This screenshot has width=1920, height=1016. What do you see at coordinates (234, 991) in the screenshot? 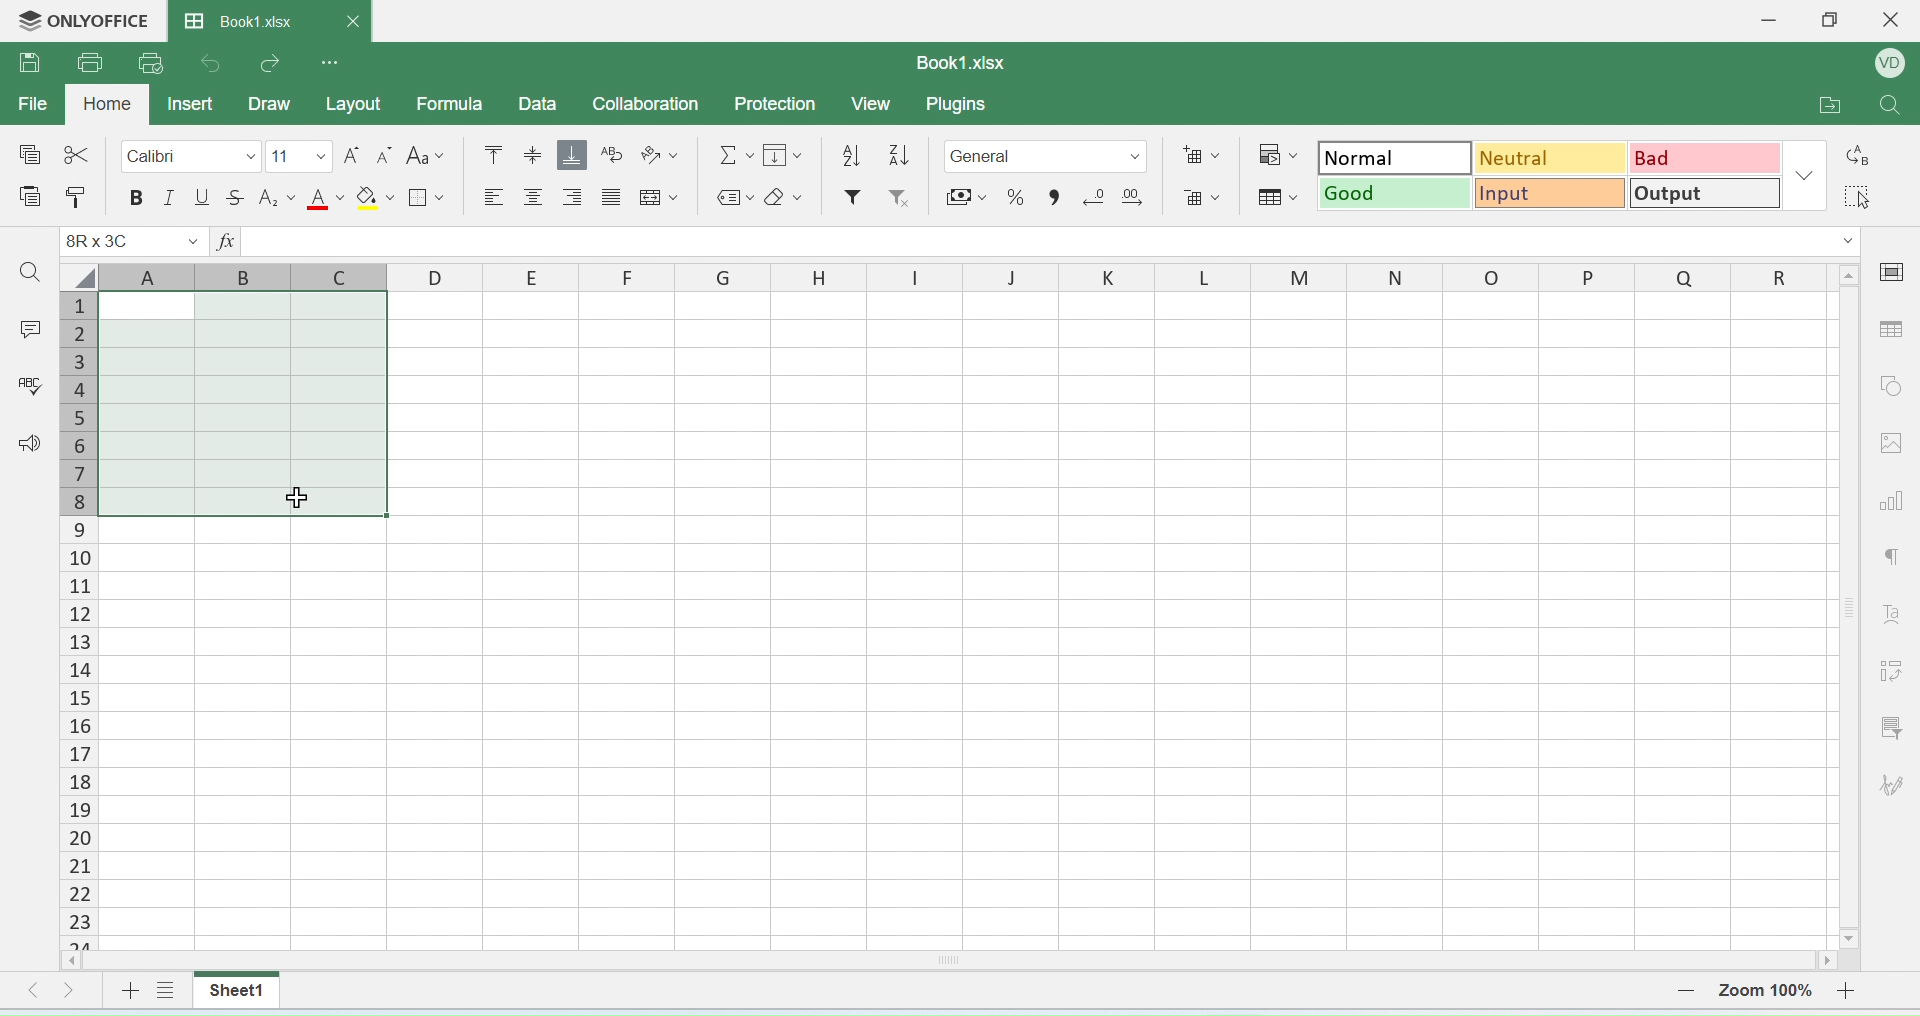
I see `sheet1` at bounding box center [234, 991].